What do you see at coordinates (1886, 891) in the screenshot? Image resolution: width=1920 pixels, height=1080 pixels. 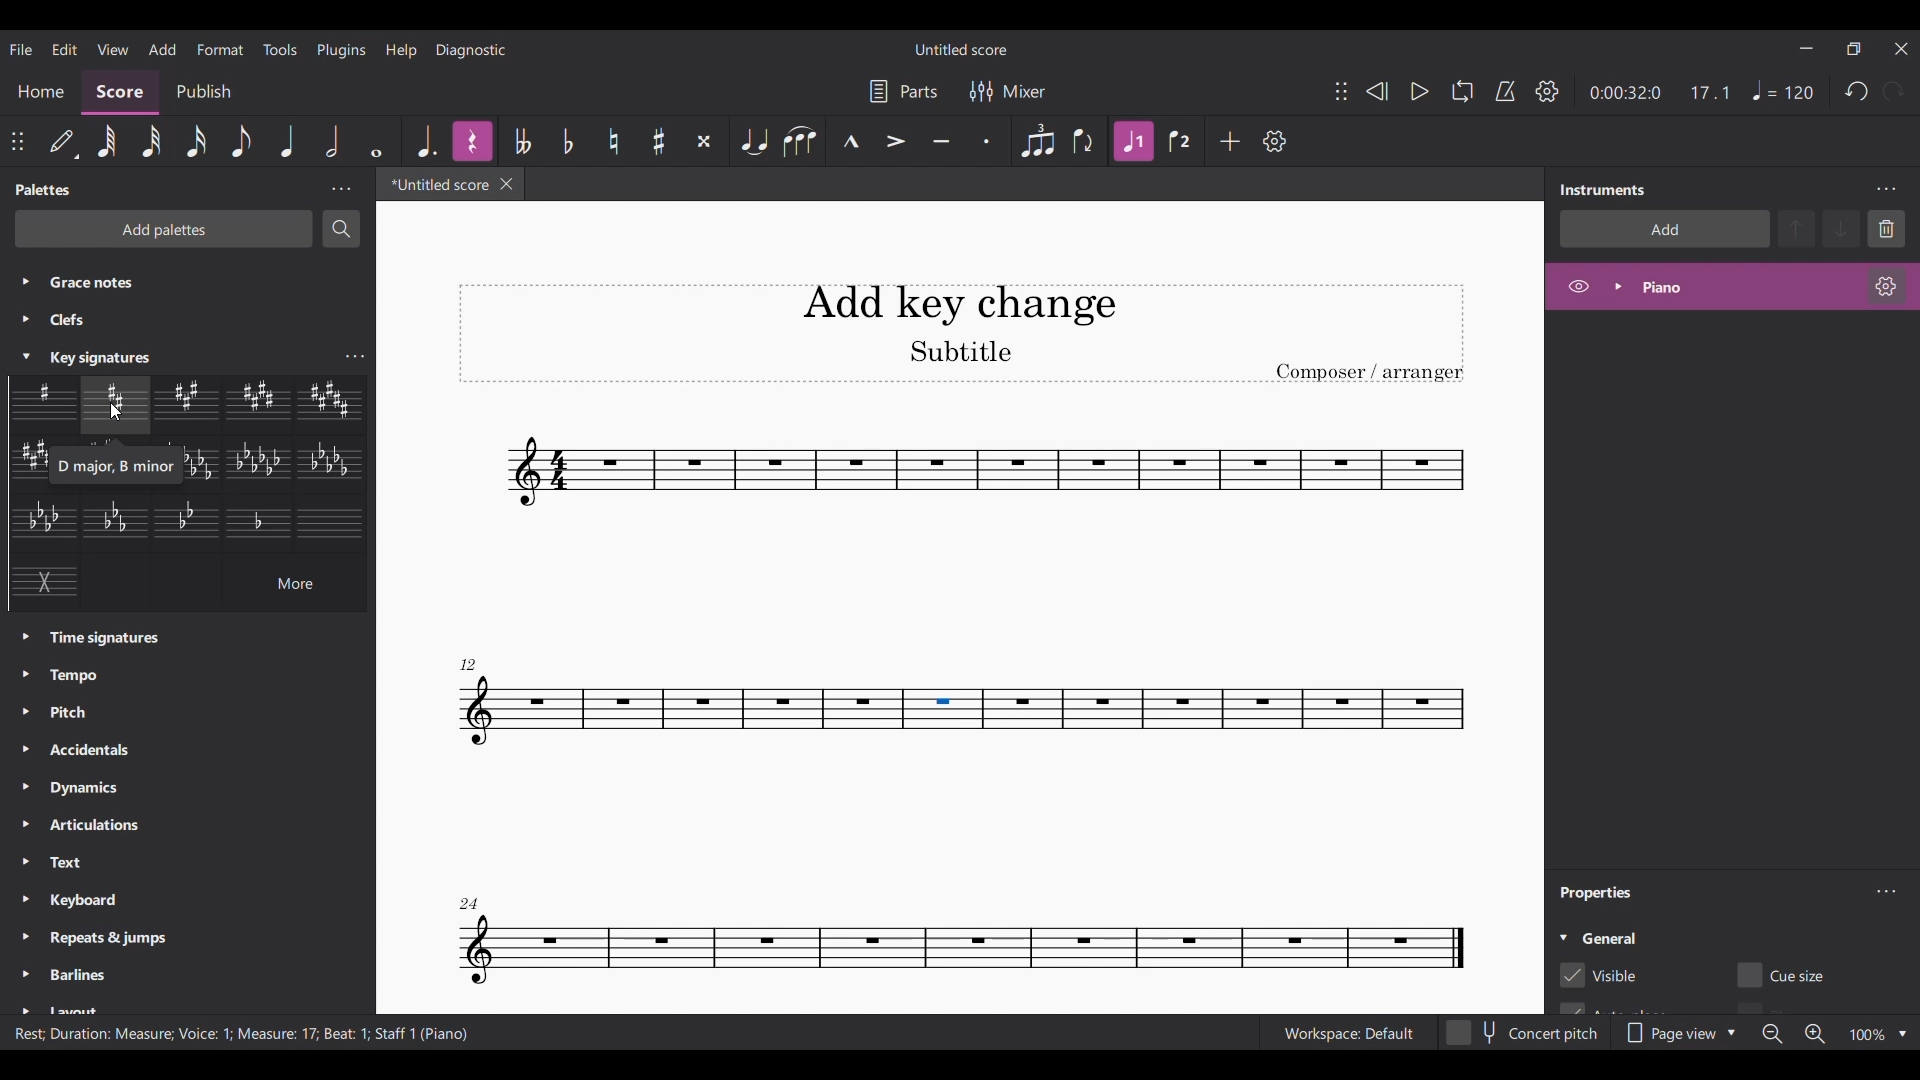 I see `Properties settings` at bounding box center [1886, 891].